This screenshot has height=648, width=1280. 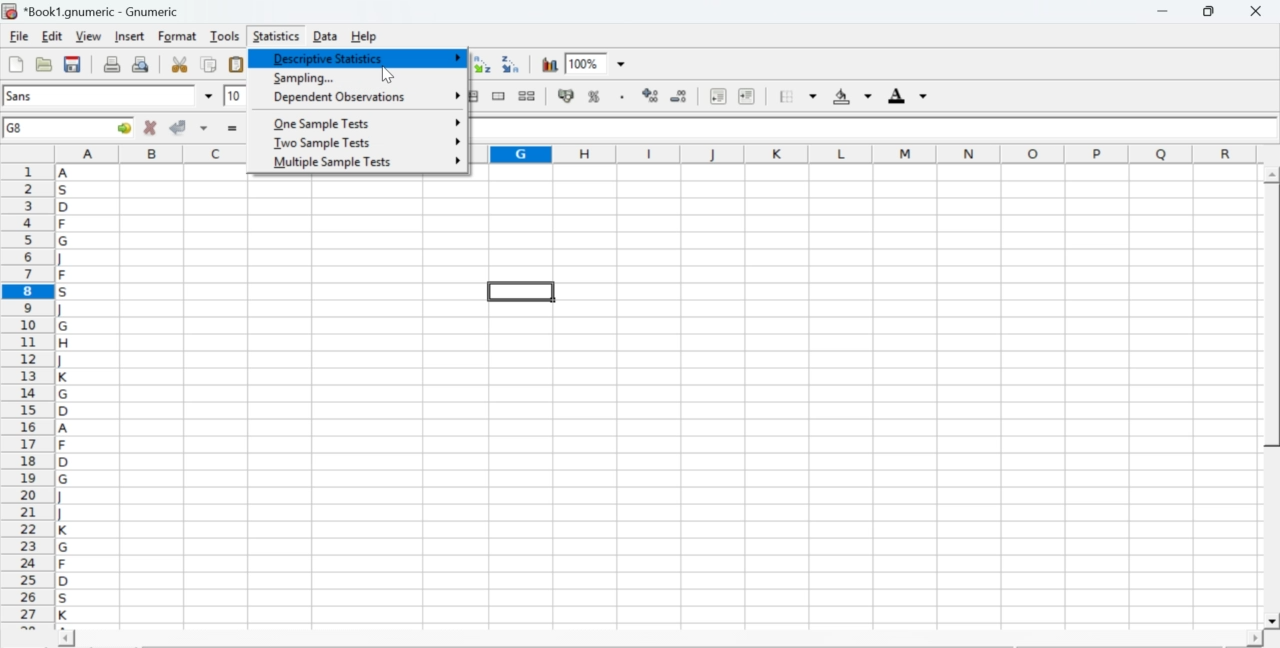 I want to click on borders, so click(x=799, y=96).